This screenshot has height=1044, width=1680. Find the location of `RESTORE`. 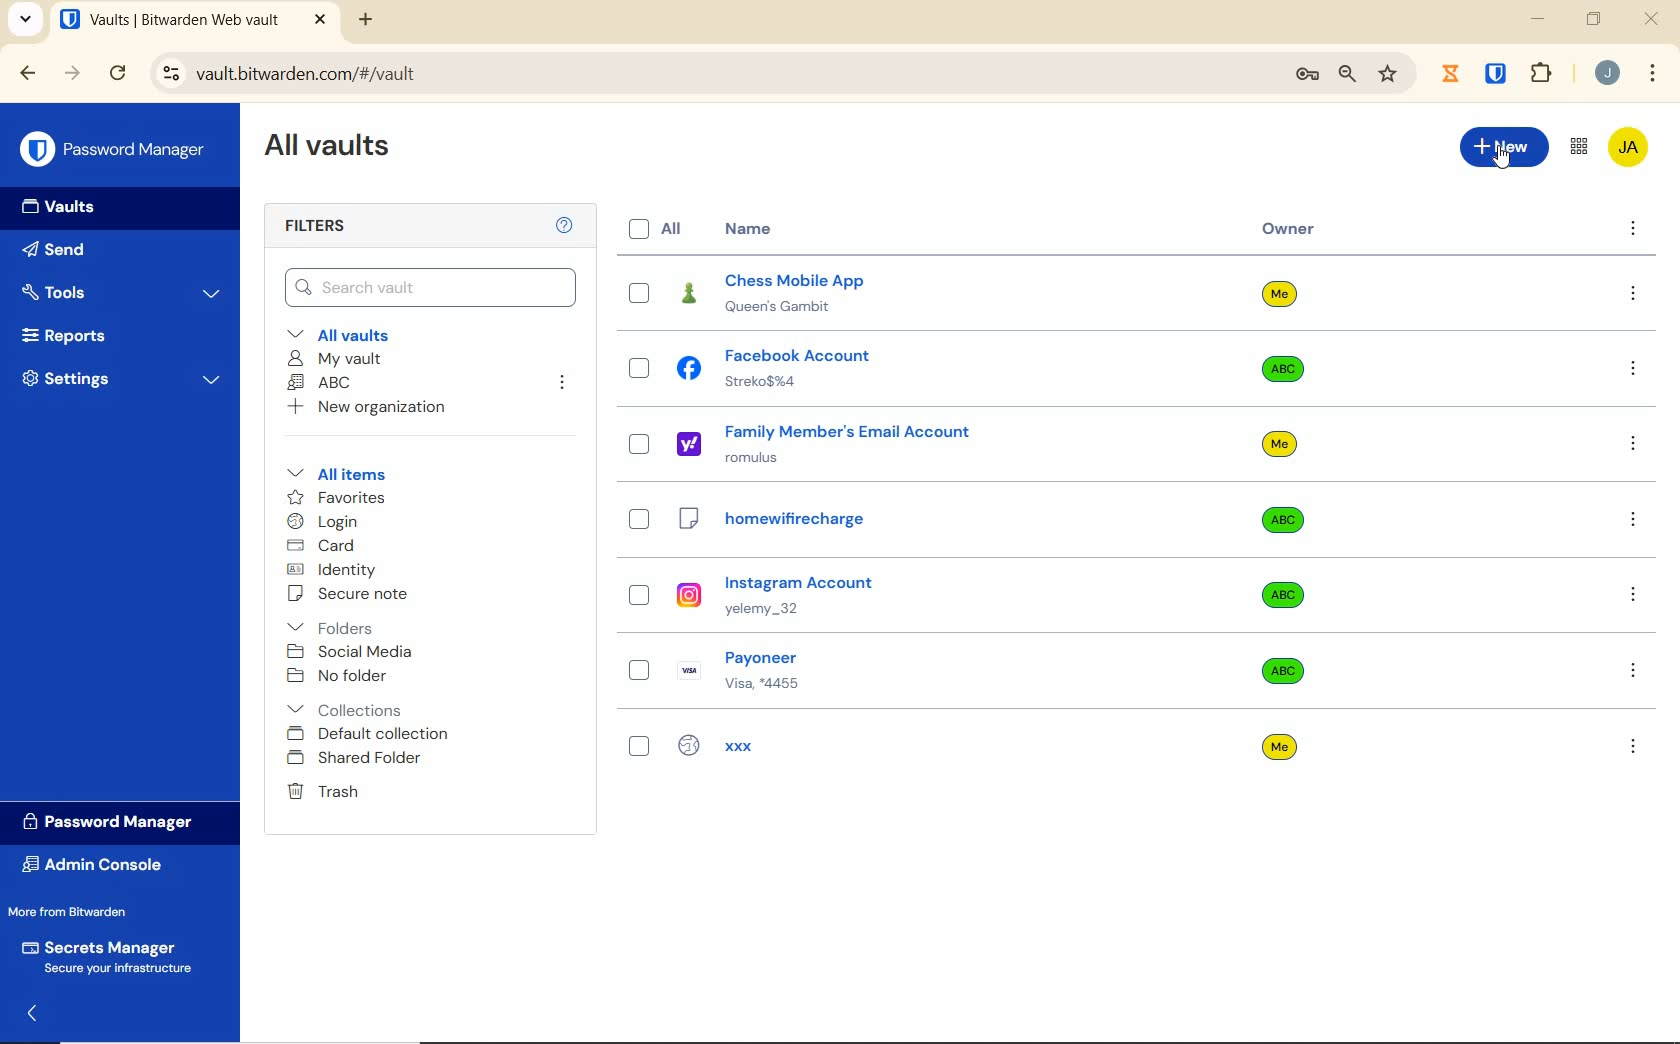

RESTORE is located at coordinates (1593, 22).